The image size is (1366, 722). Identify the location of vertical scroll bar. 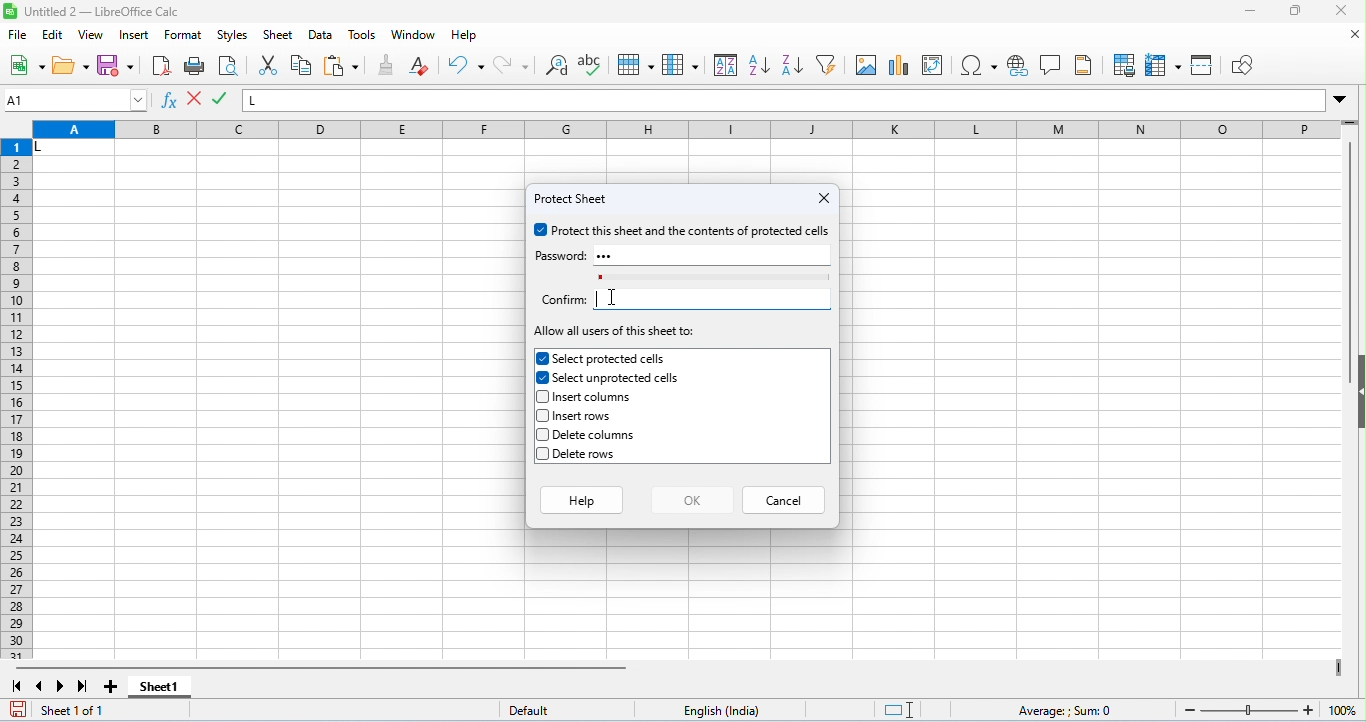
(1351, 264).